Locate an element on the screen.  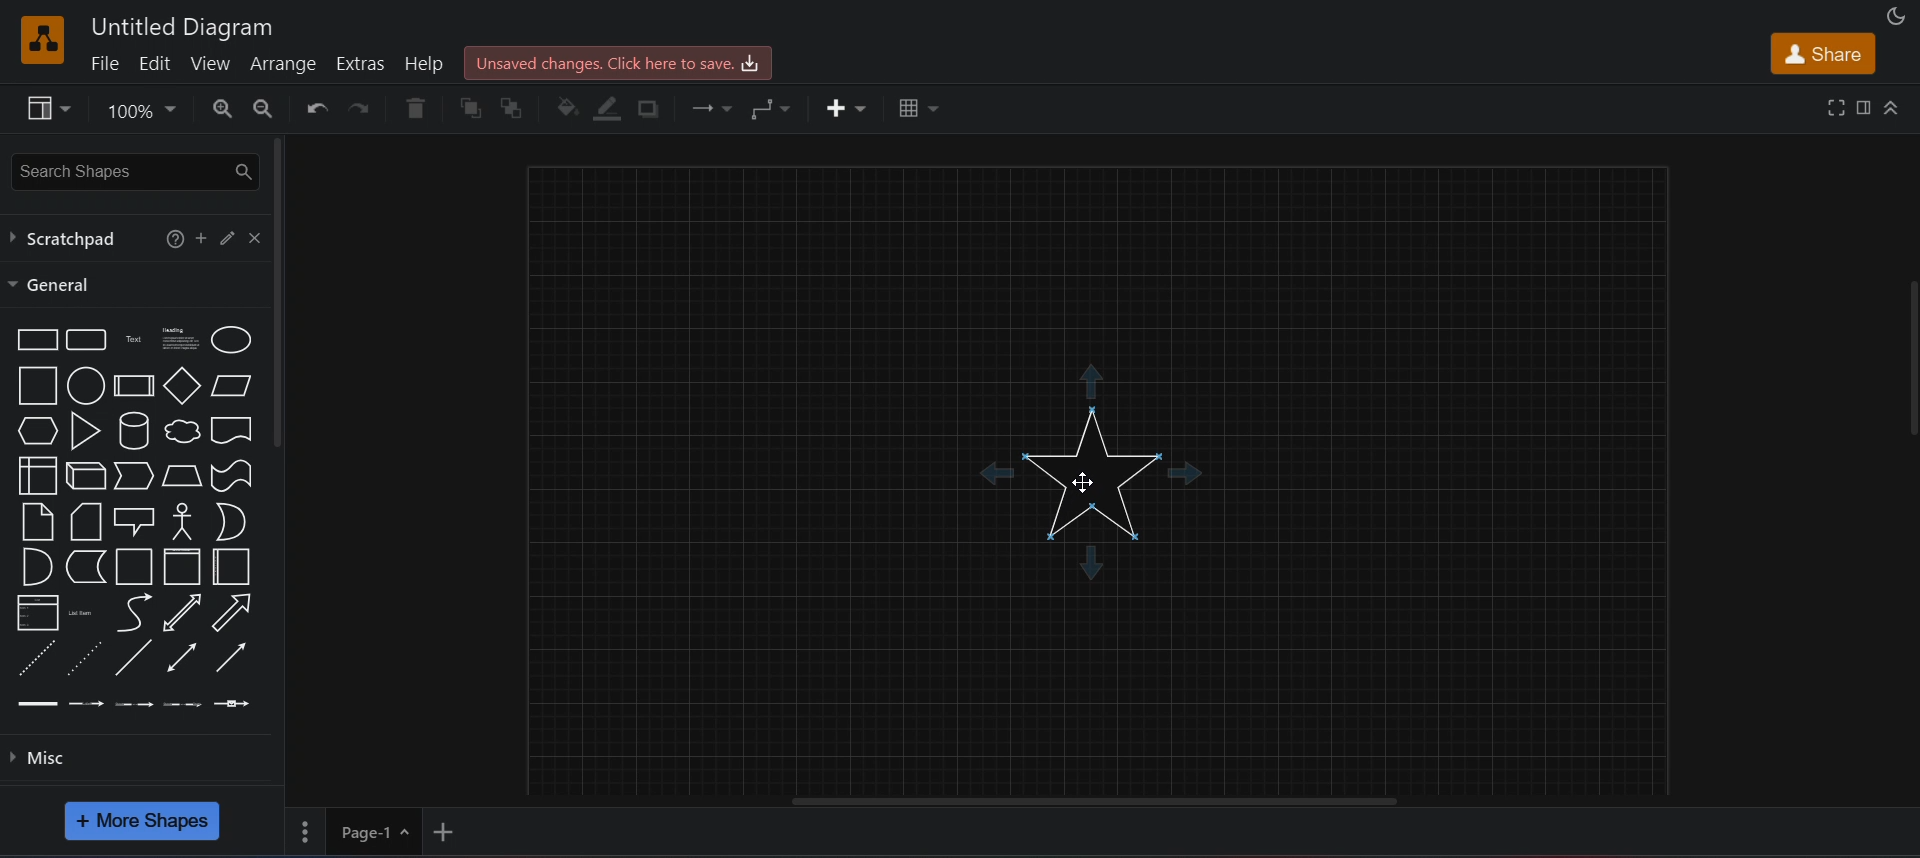
Connector with 3 labels is located at coordinates (185, 705).